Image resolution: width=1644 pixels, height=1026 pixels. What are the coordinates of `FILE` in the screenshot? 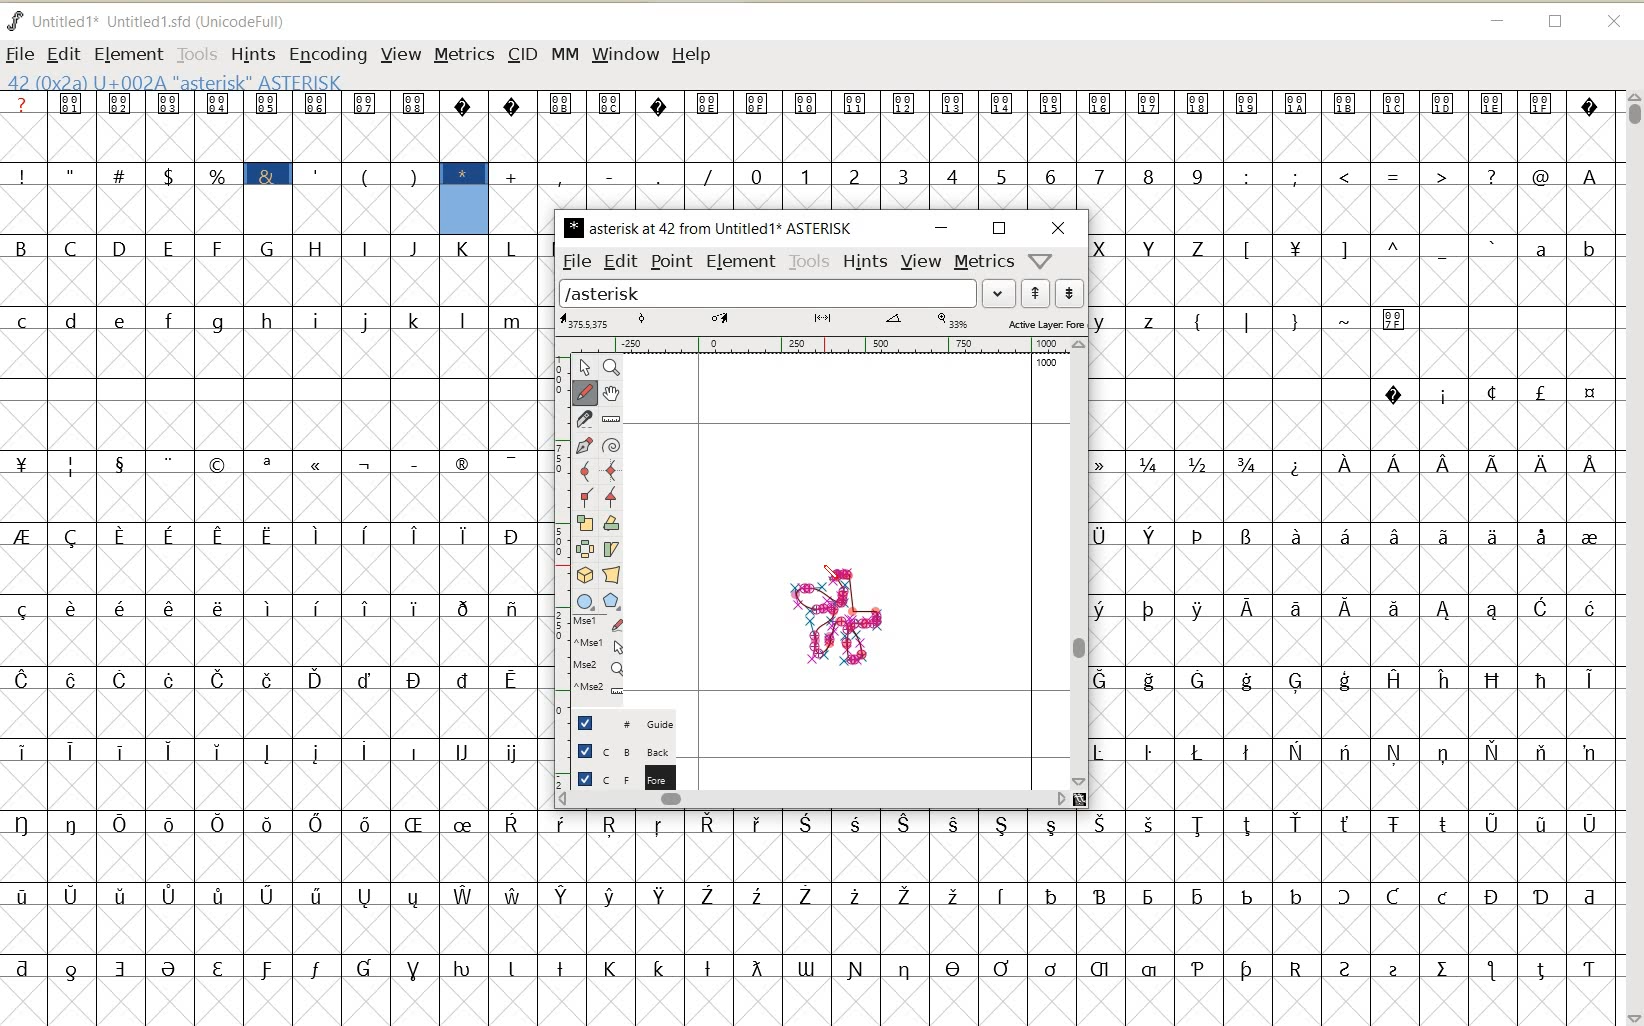 It's located at (576, 262).